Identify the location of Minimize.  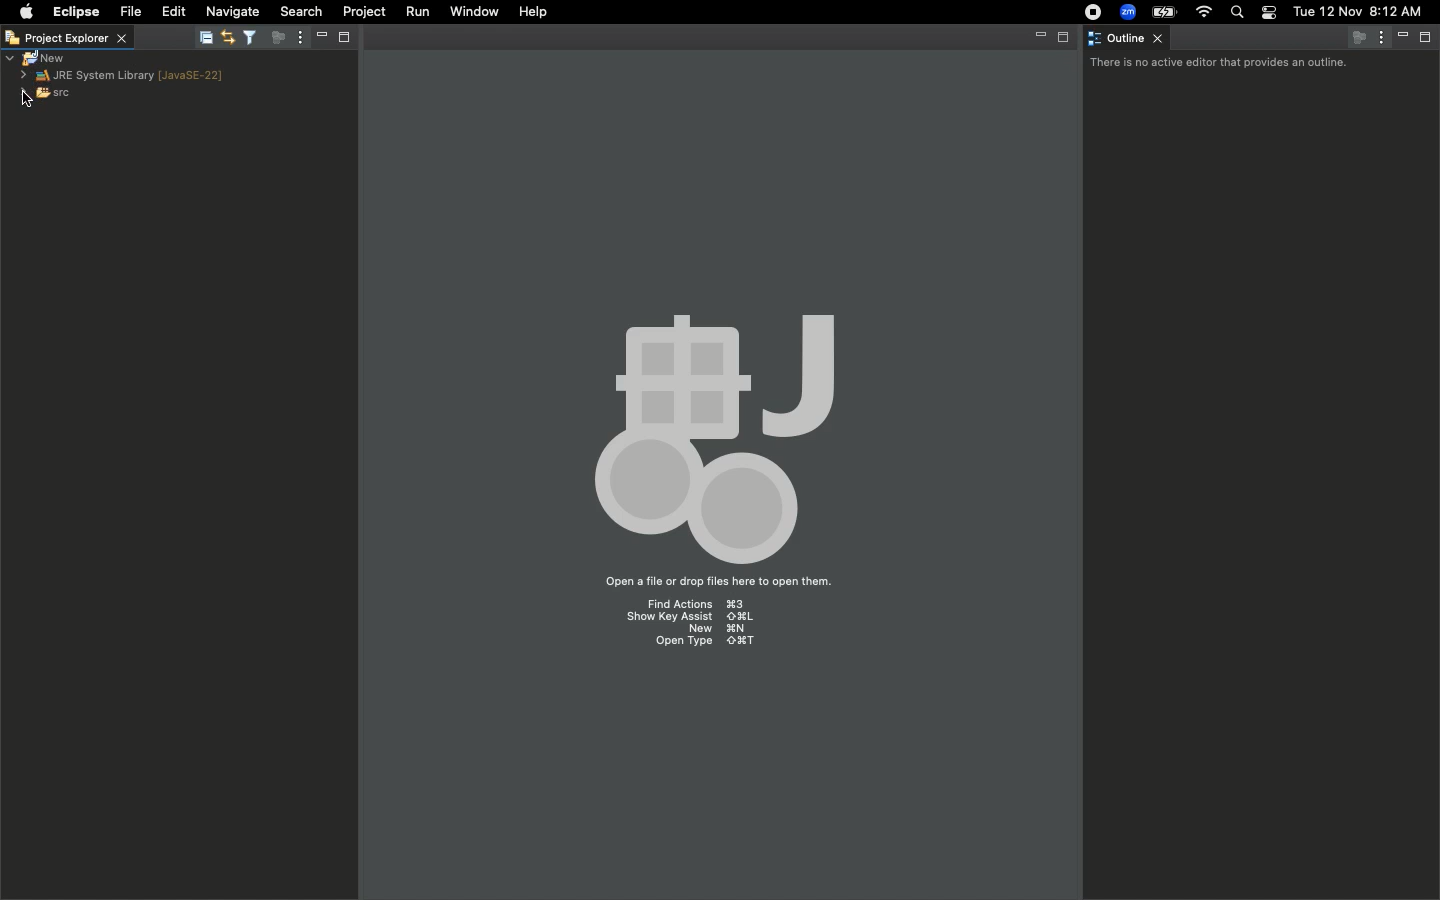
(318, 37).